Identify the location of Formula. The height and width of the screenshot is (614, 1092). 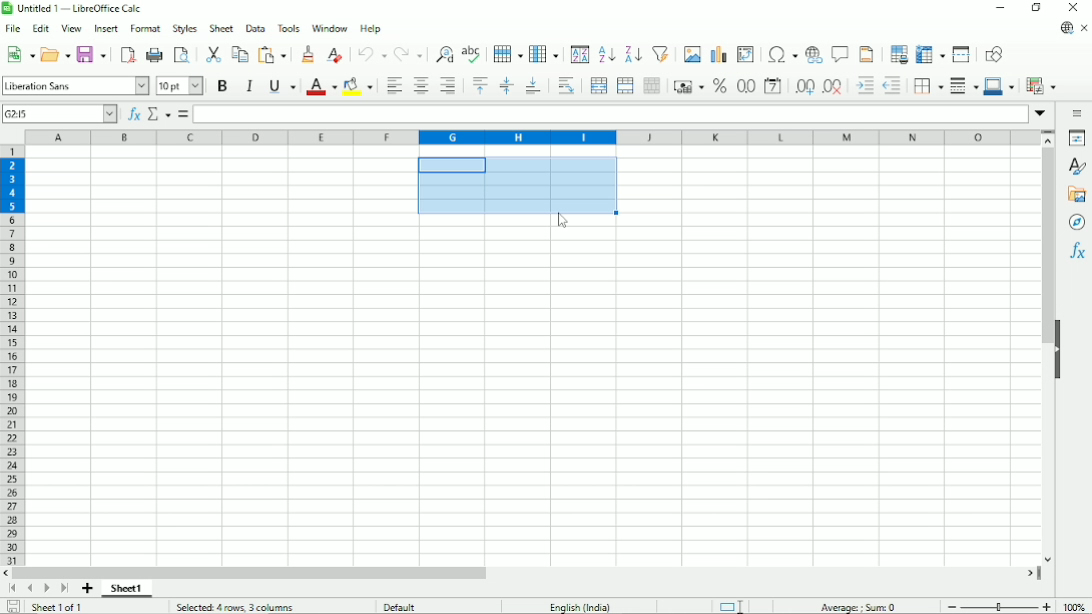
(183, 114).